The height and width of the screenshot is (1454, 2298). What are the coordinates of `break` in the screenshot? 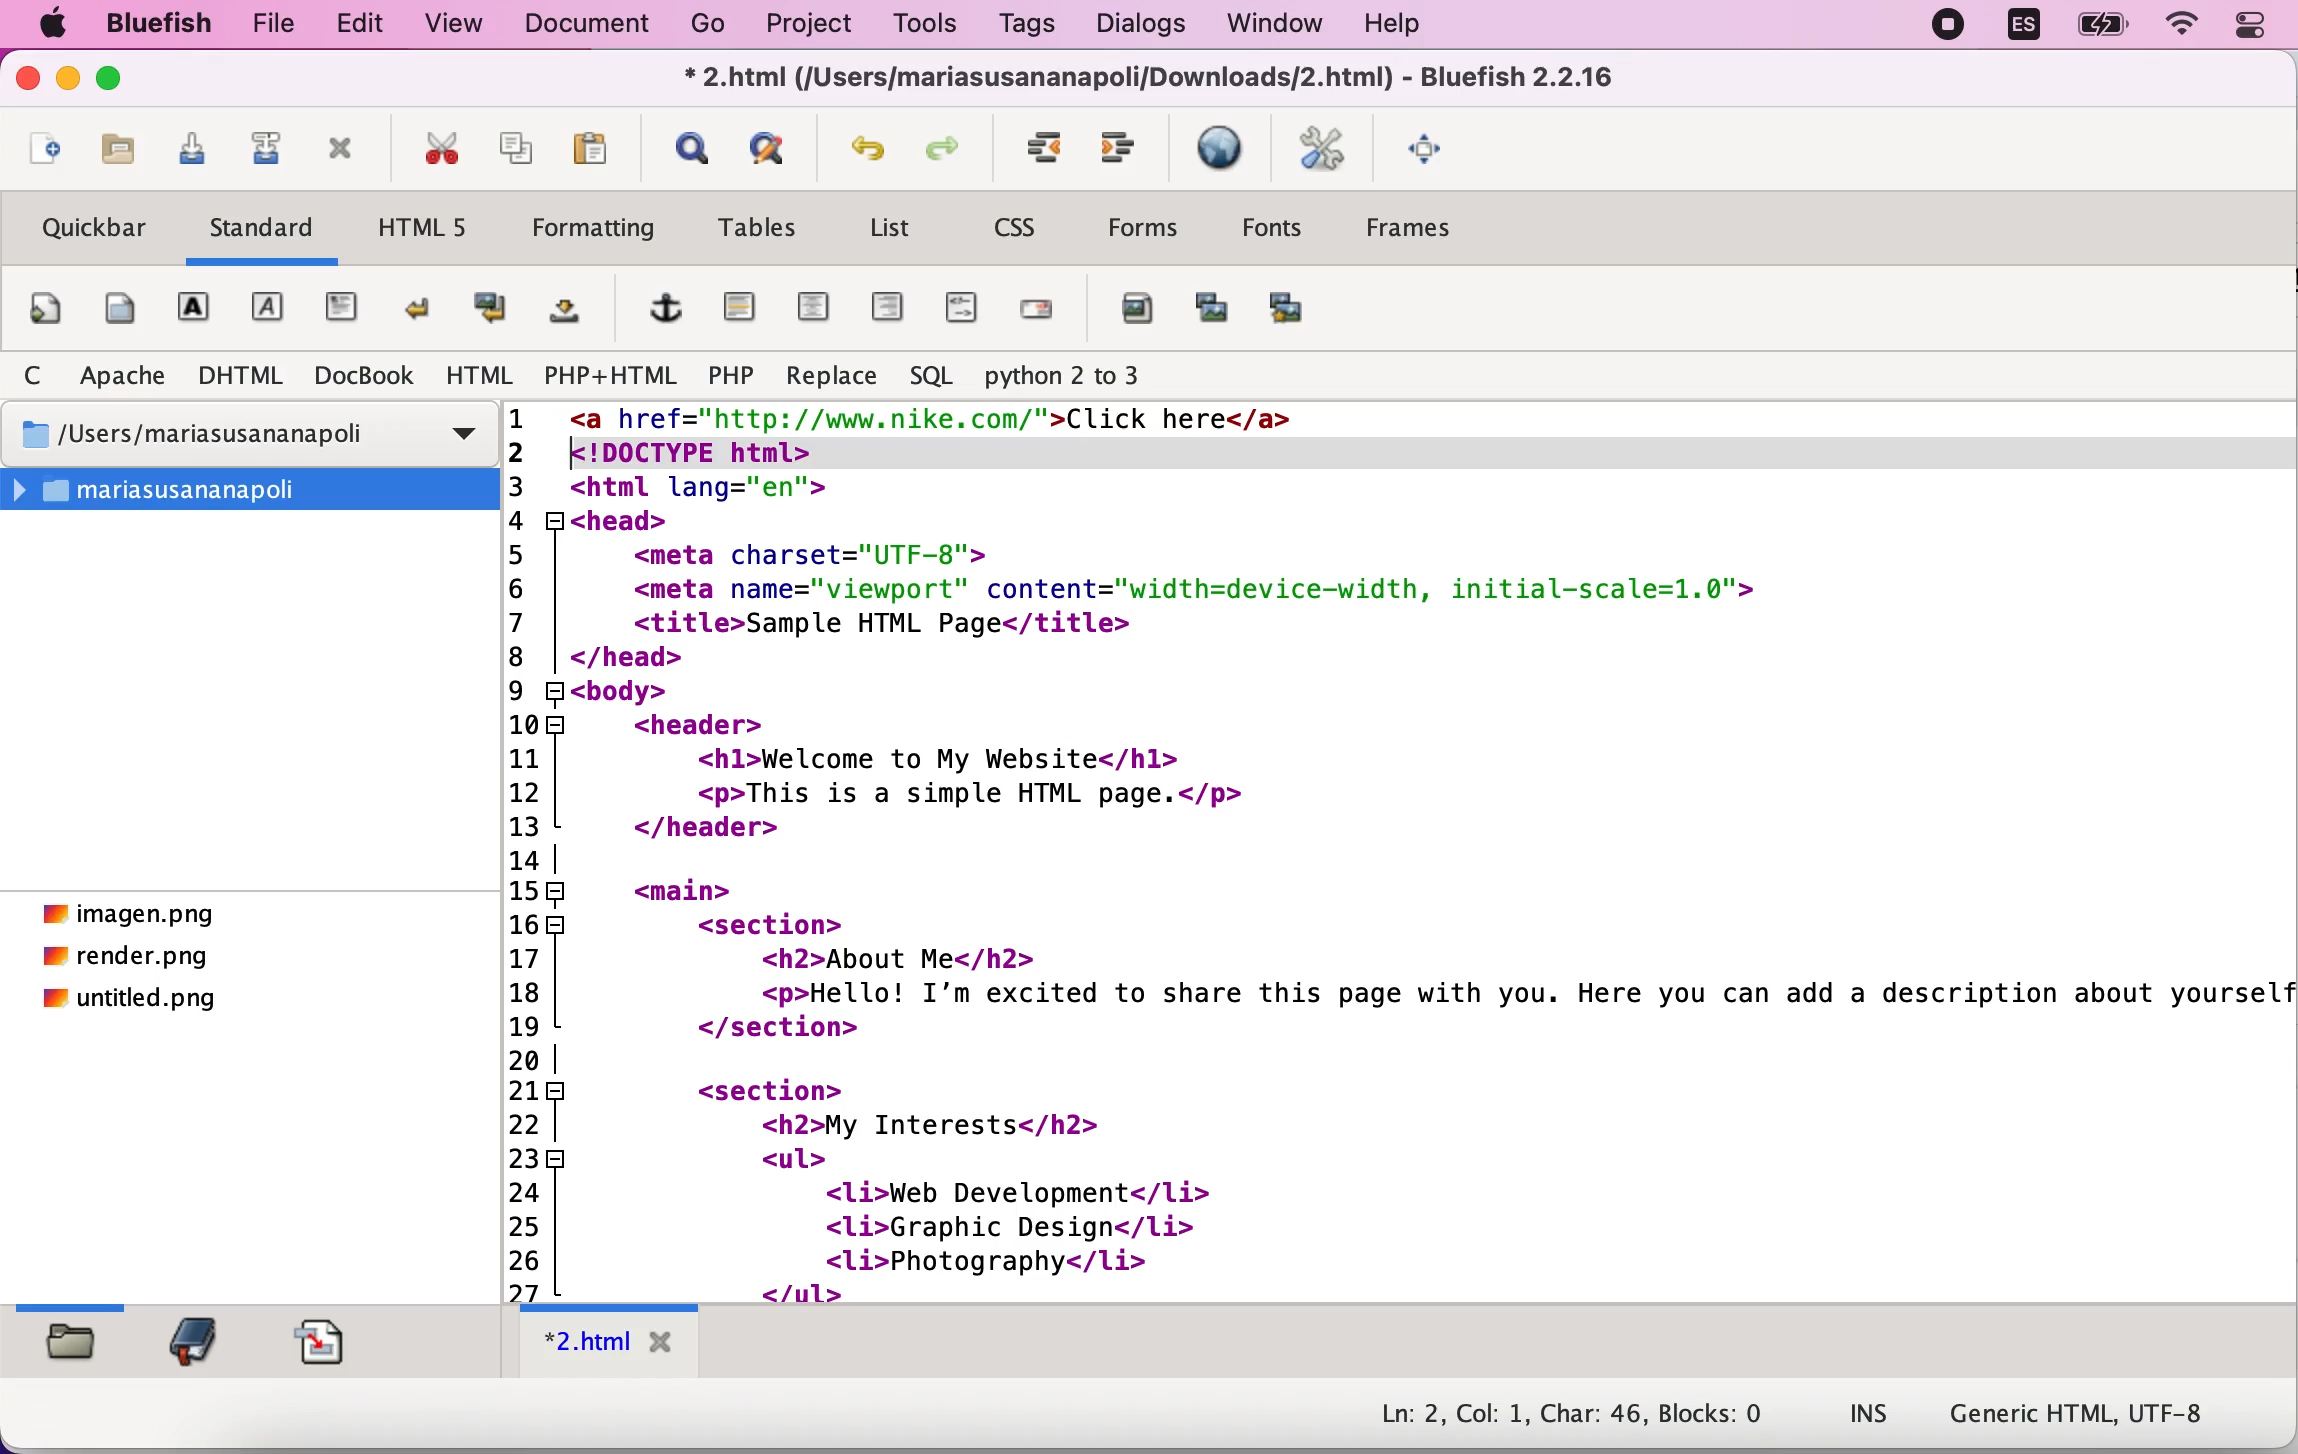 It's located at (424, 308).